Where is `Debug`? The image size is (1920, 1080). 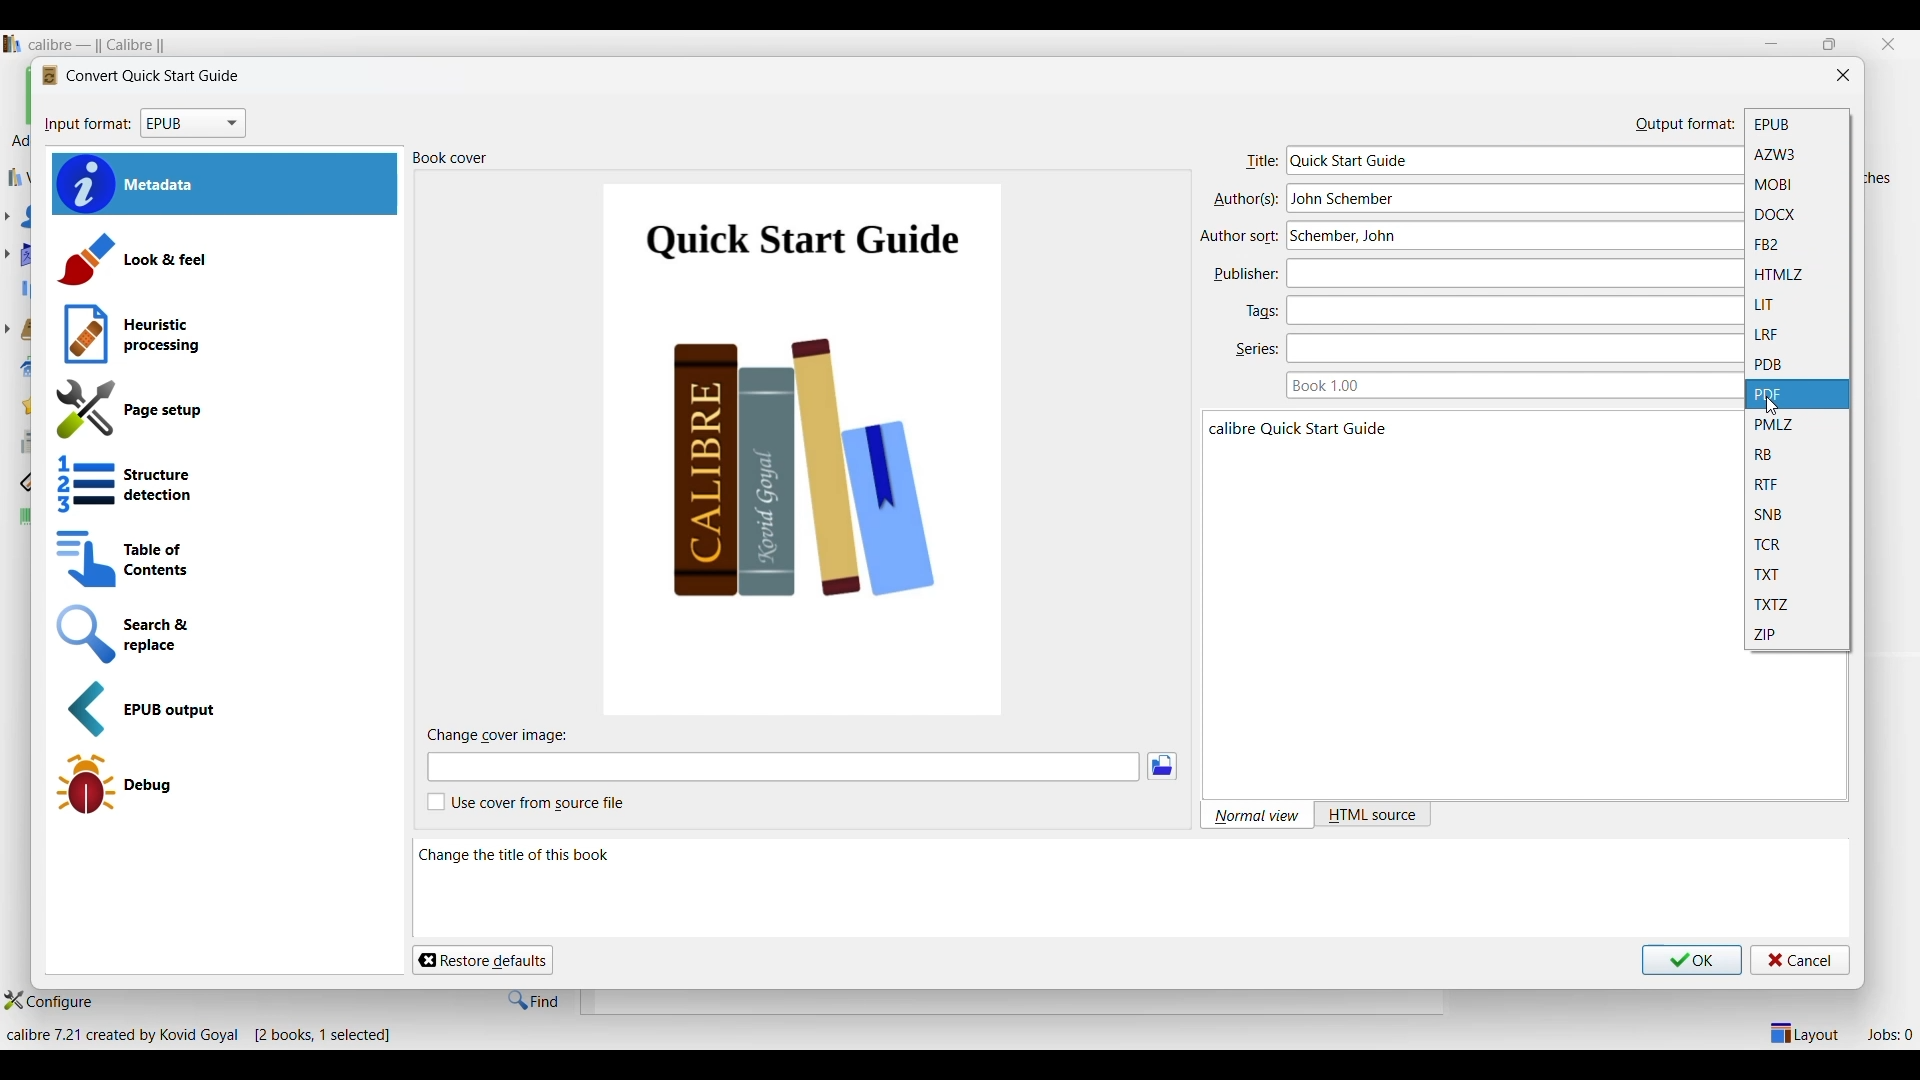 Debug is located at coordinates (223, 785).